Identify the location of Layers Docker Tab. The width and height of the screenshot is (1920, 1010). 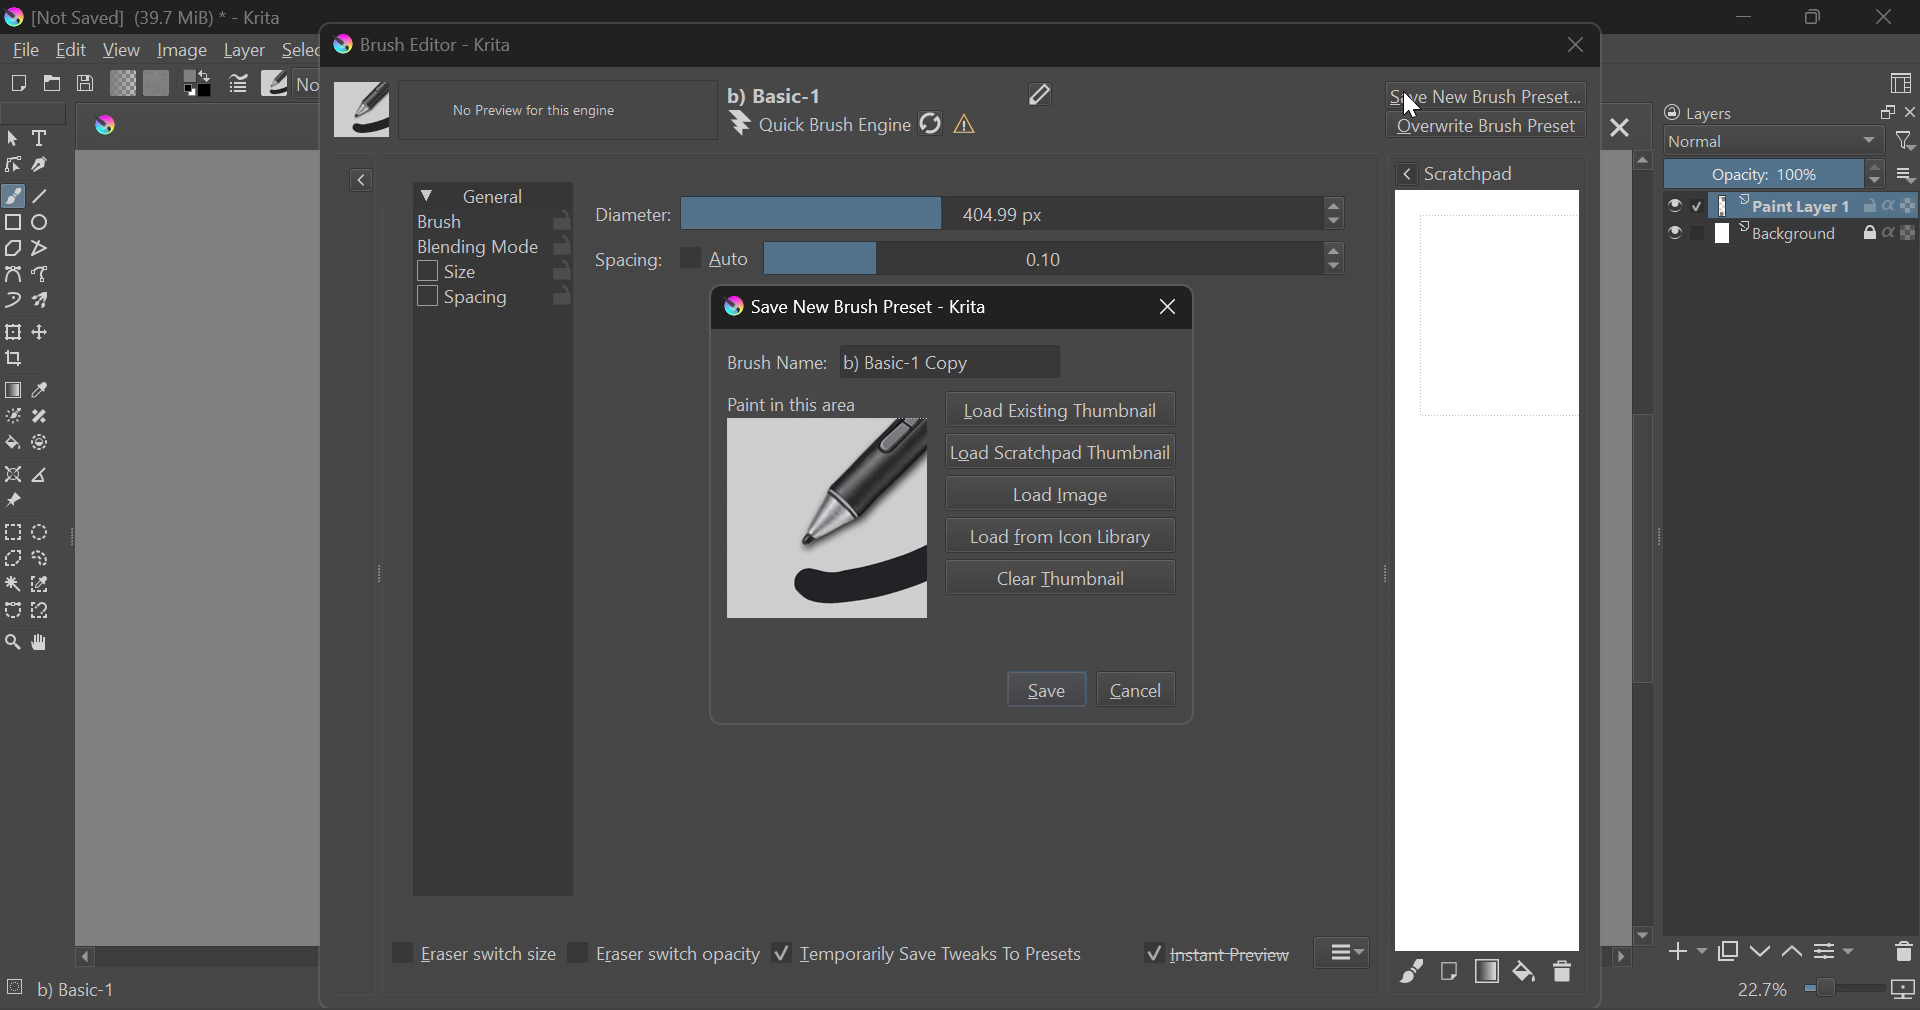
(1788, 113).